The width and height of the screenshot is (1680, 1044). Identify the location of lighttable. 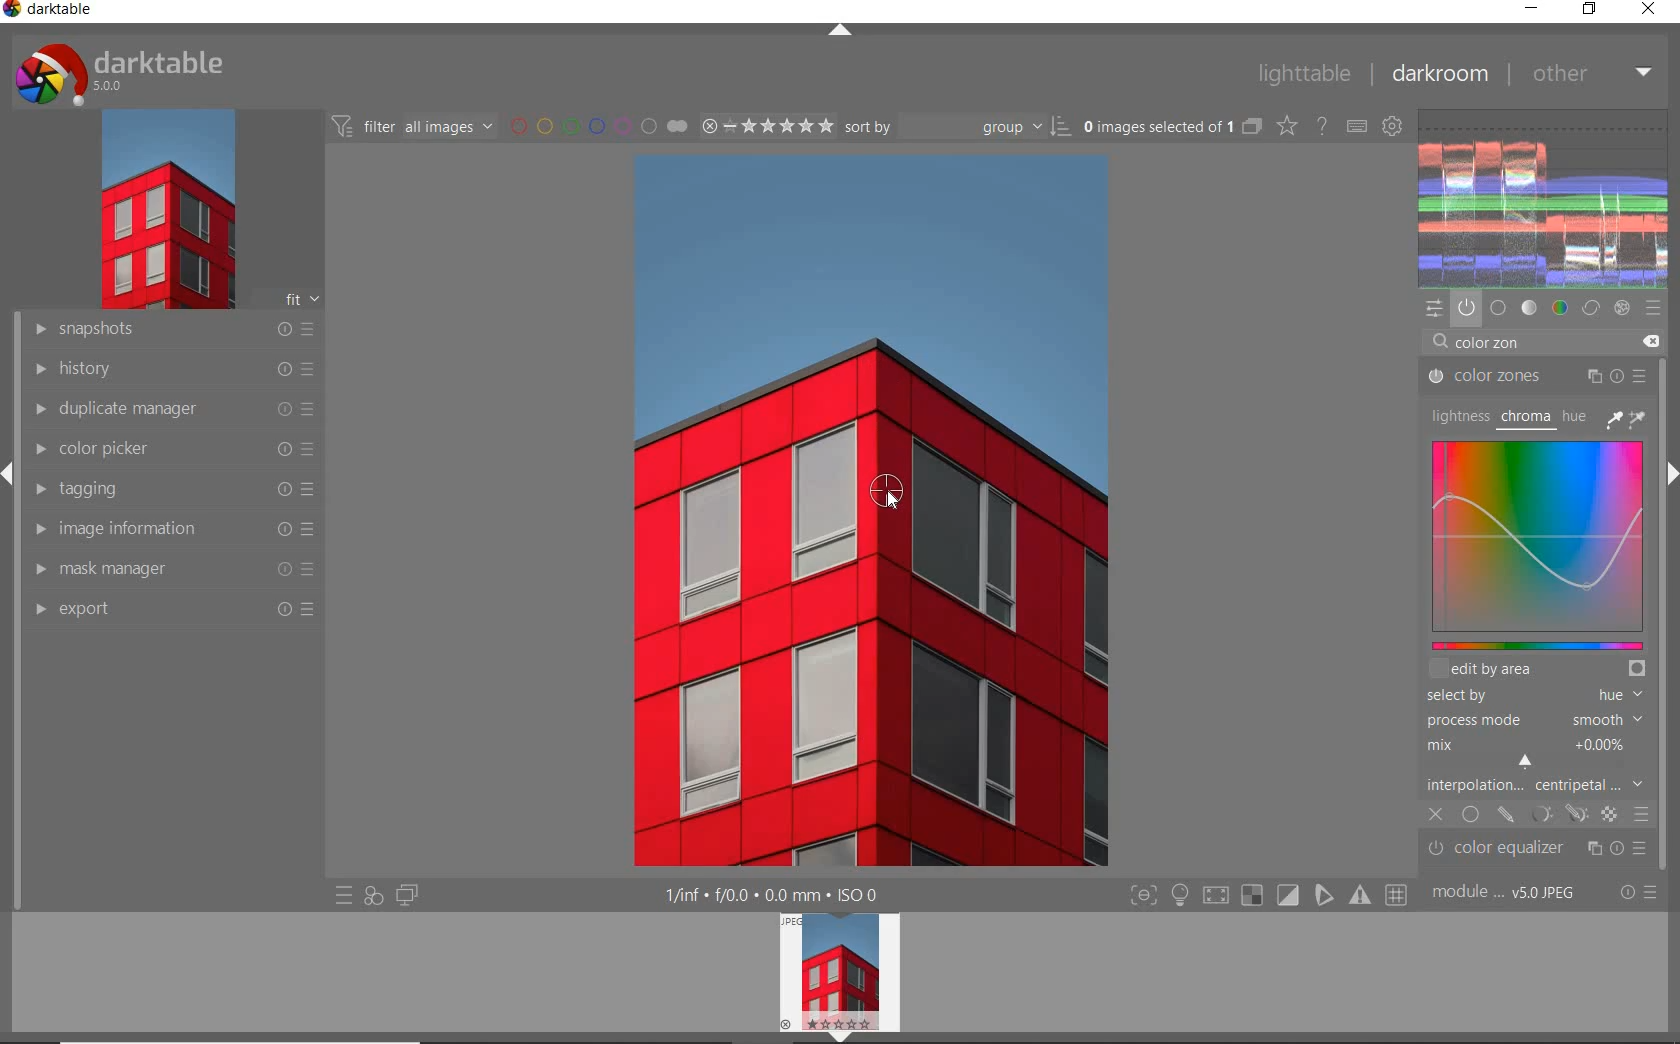
(1302, 74).